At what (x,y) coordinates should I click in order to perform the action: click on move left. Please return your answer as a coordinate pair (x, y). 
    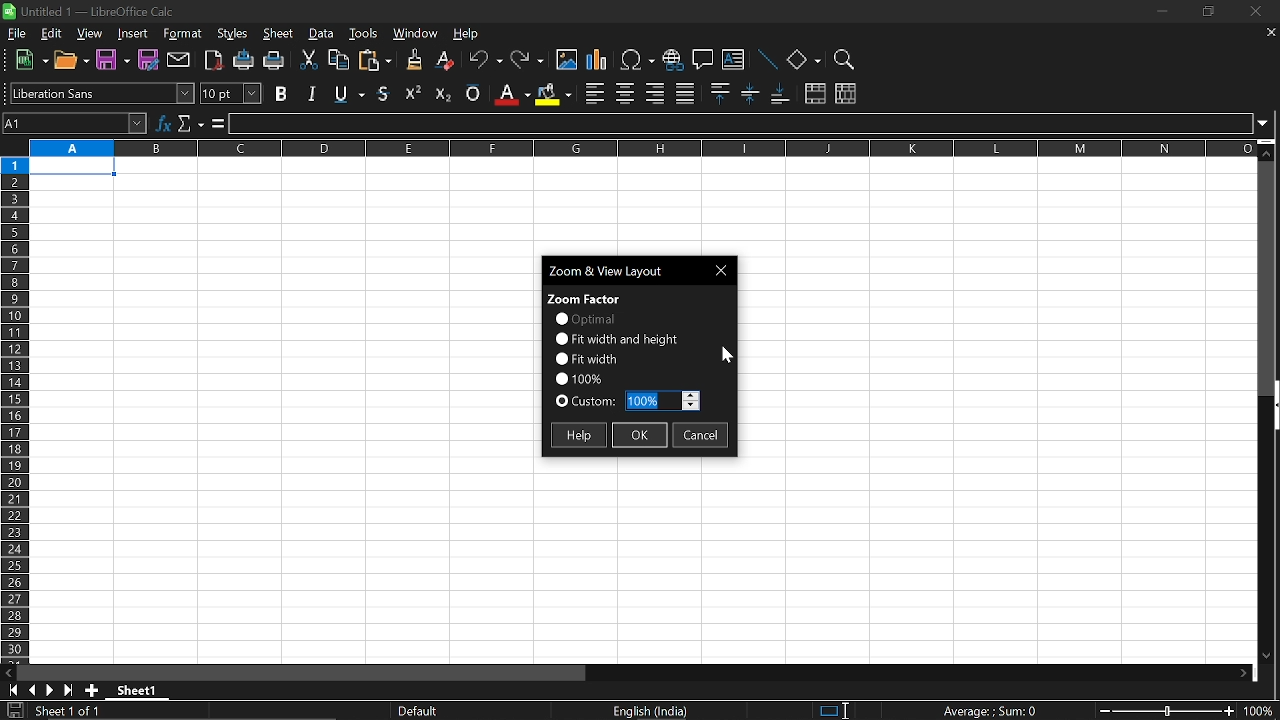
    Looking at the image, I should click on (8, 671).